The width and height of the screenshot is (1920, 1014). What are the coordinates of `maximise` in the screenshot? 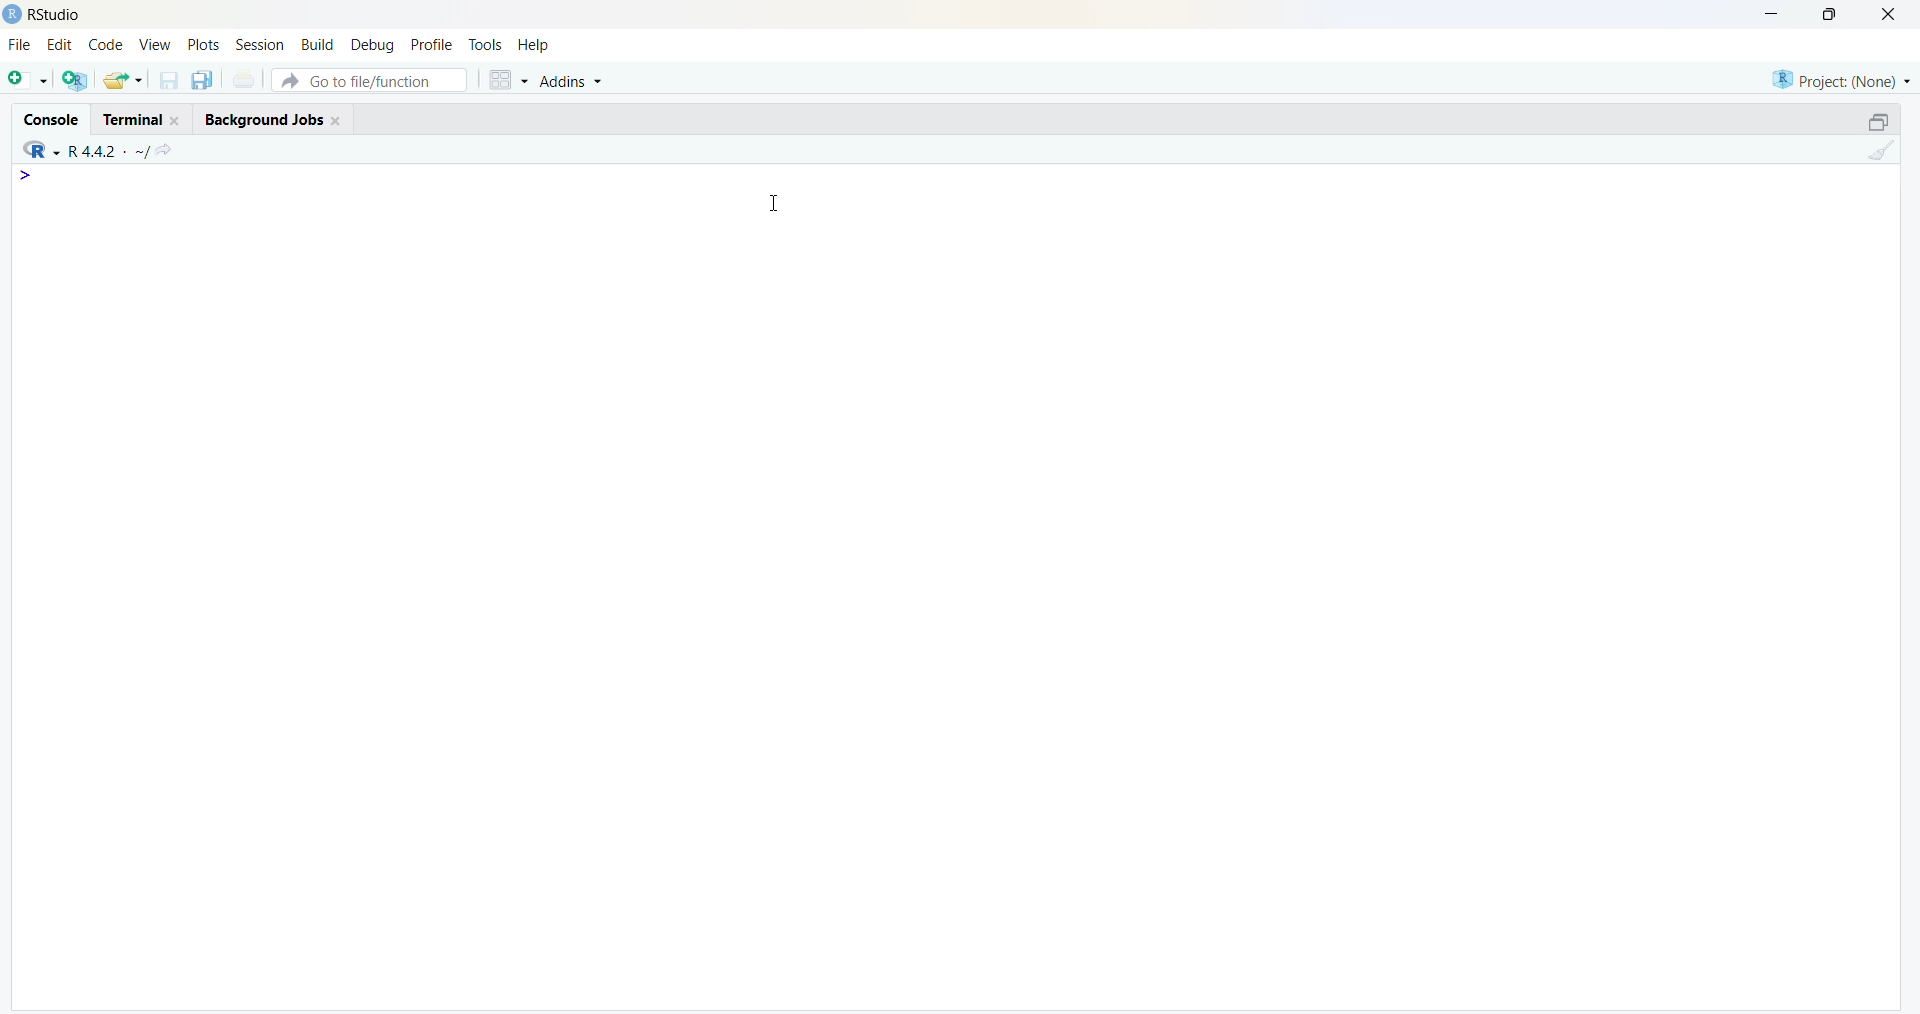 It's located at (1830, 14).